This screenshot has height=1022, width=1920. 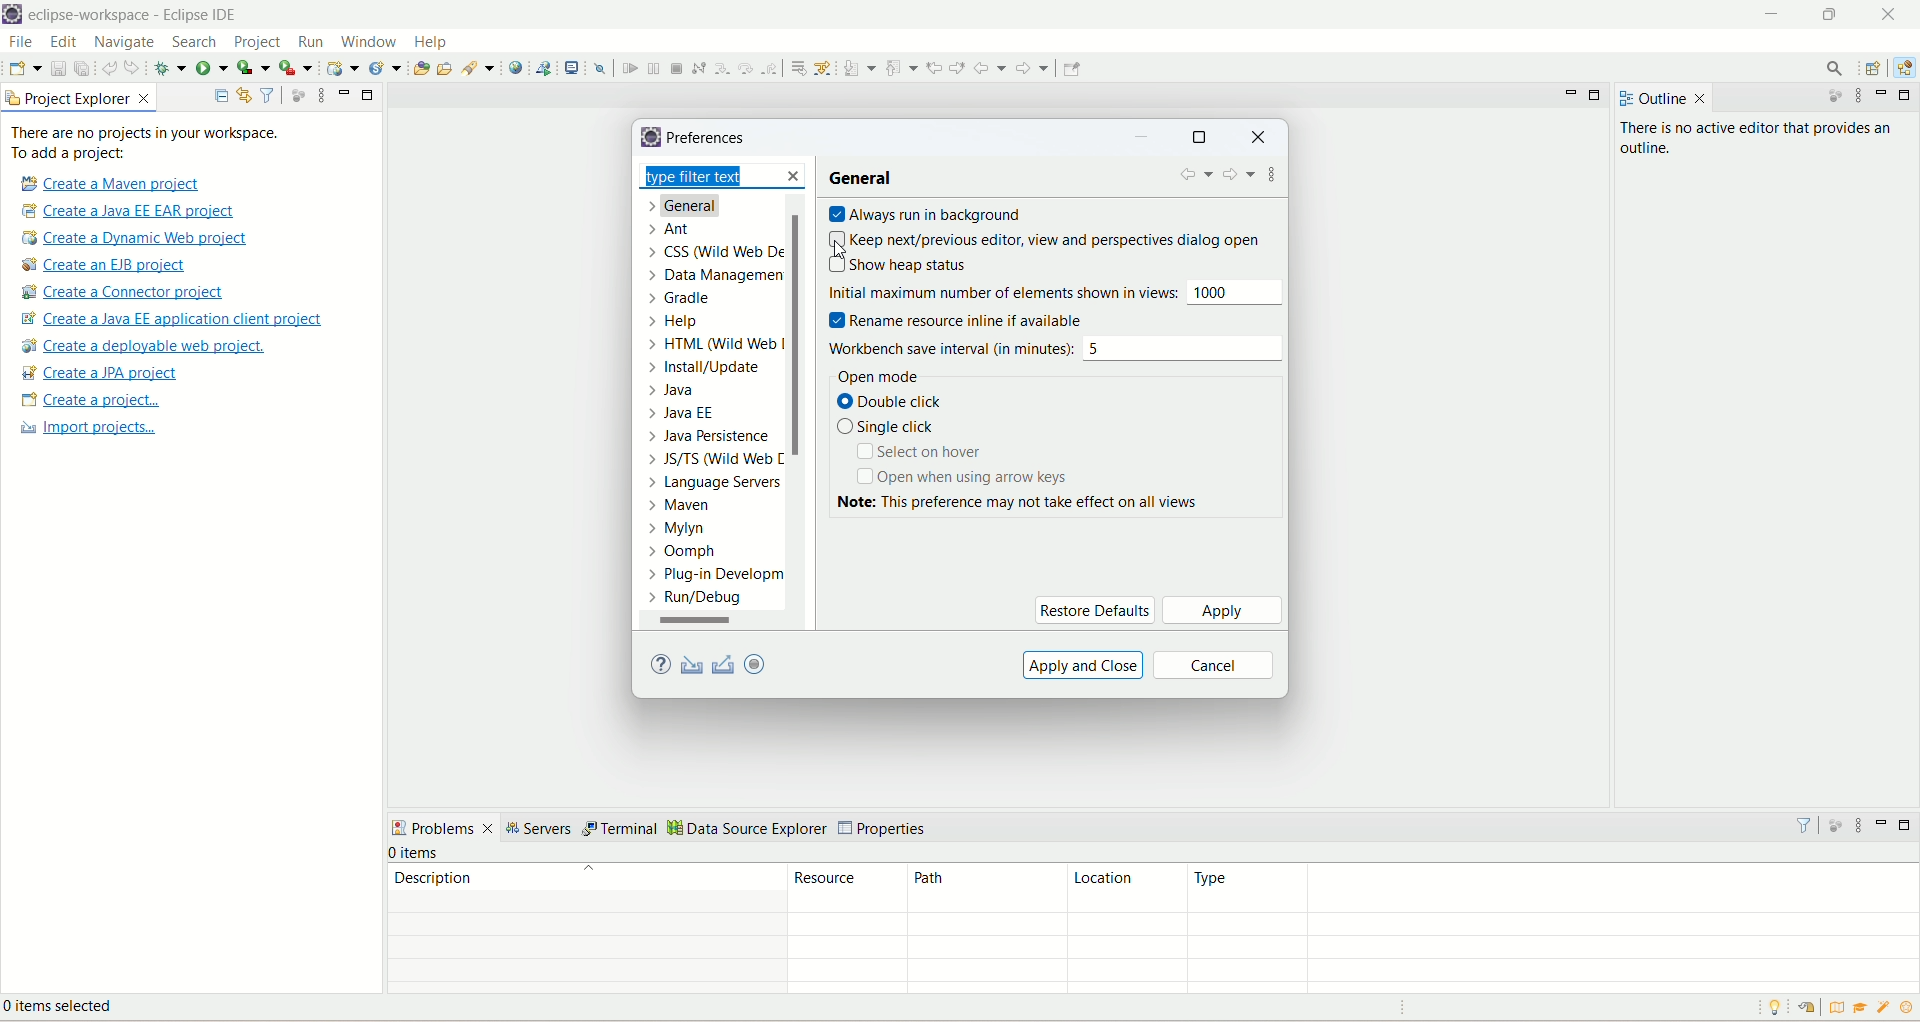 What do you see at coordinates (720, 68) in the screenshot?
I see `step into` at bounding box center [720, 68].